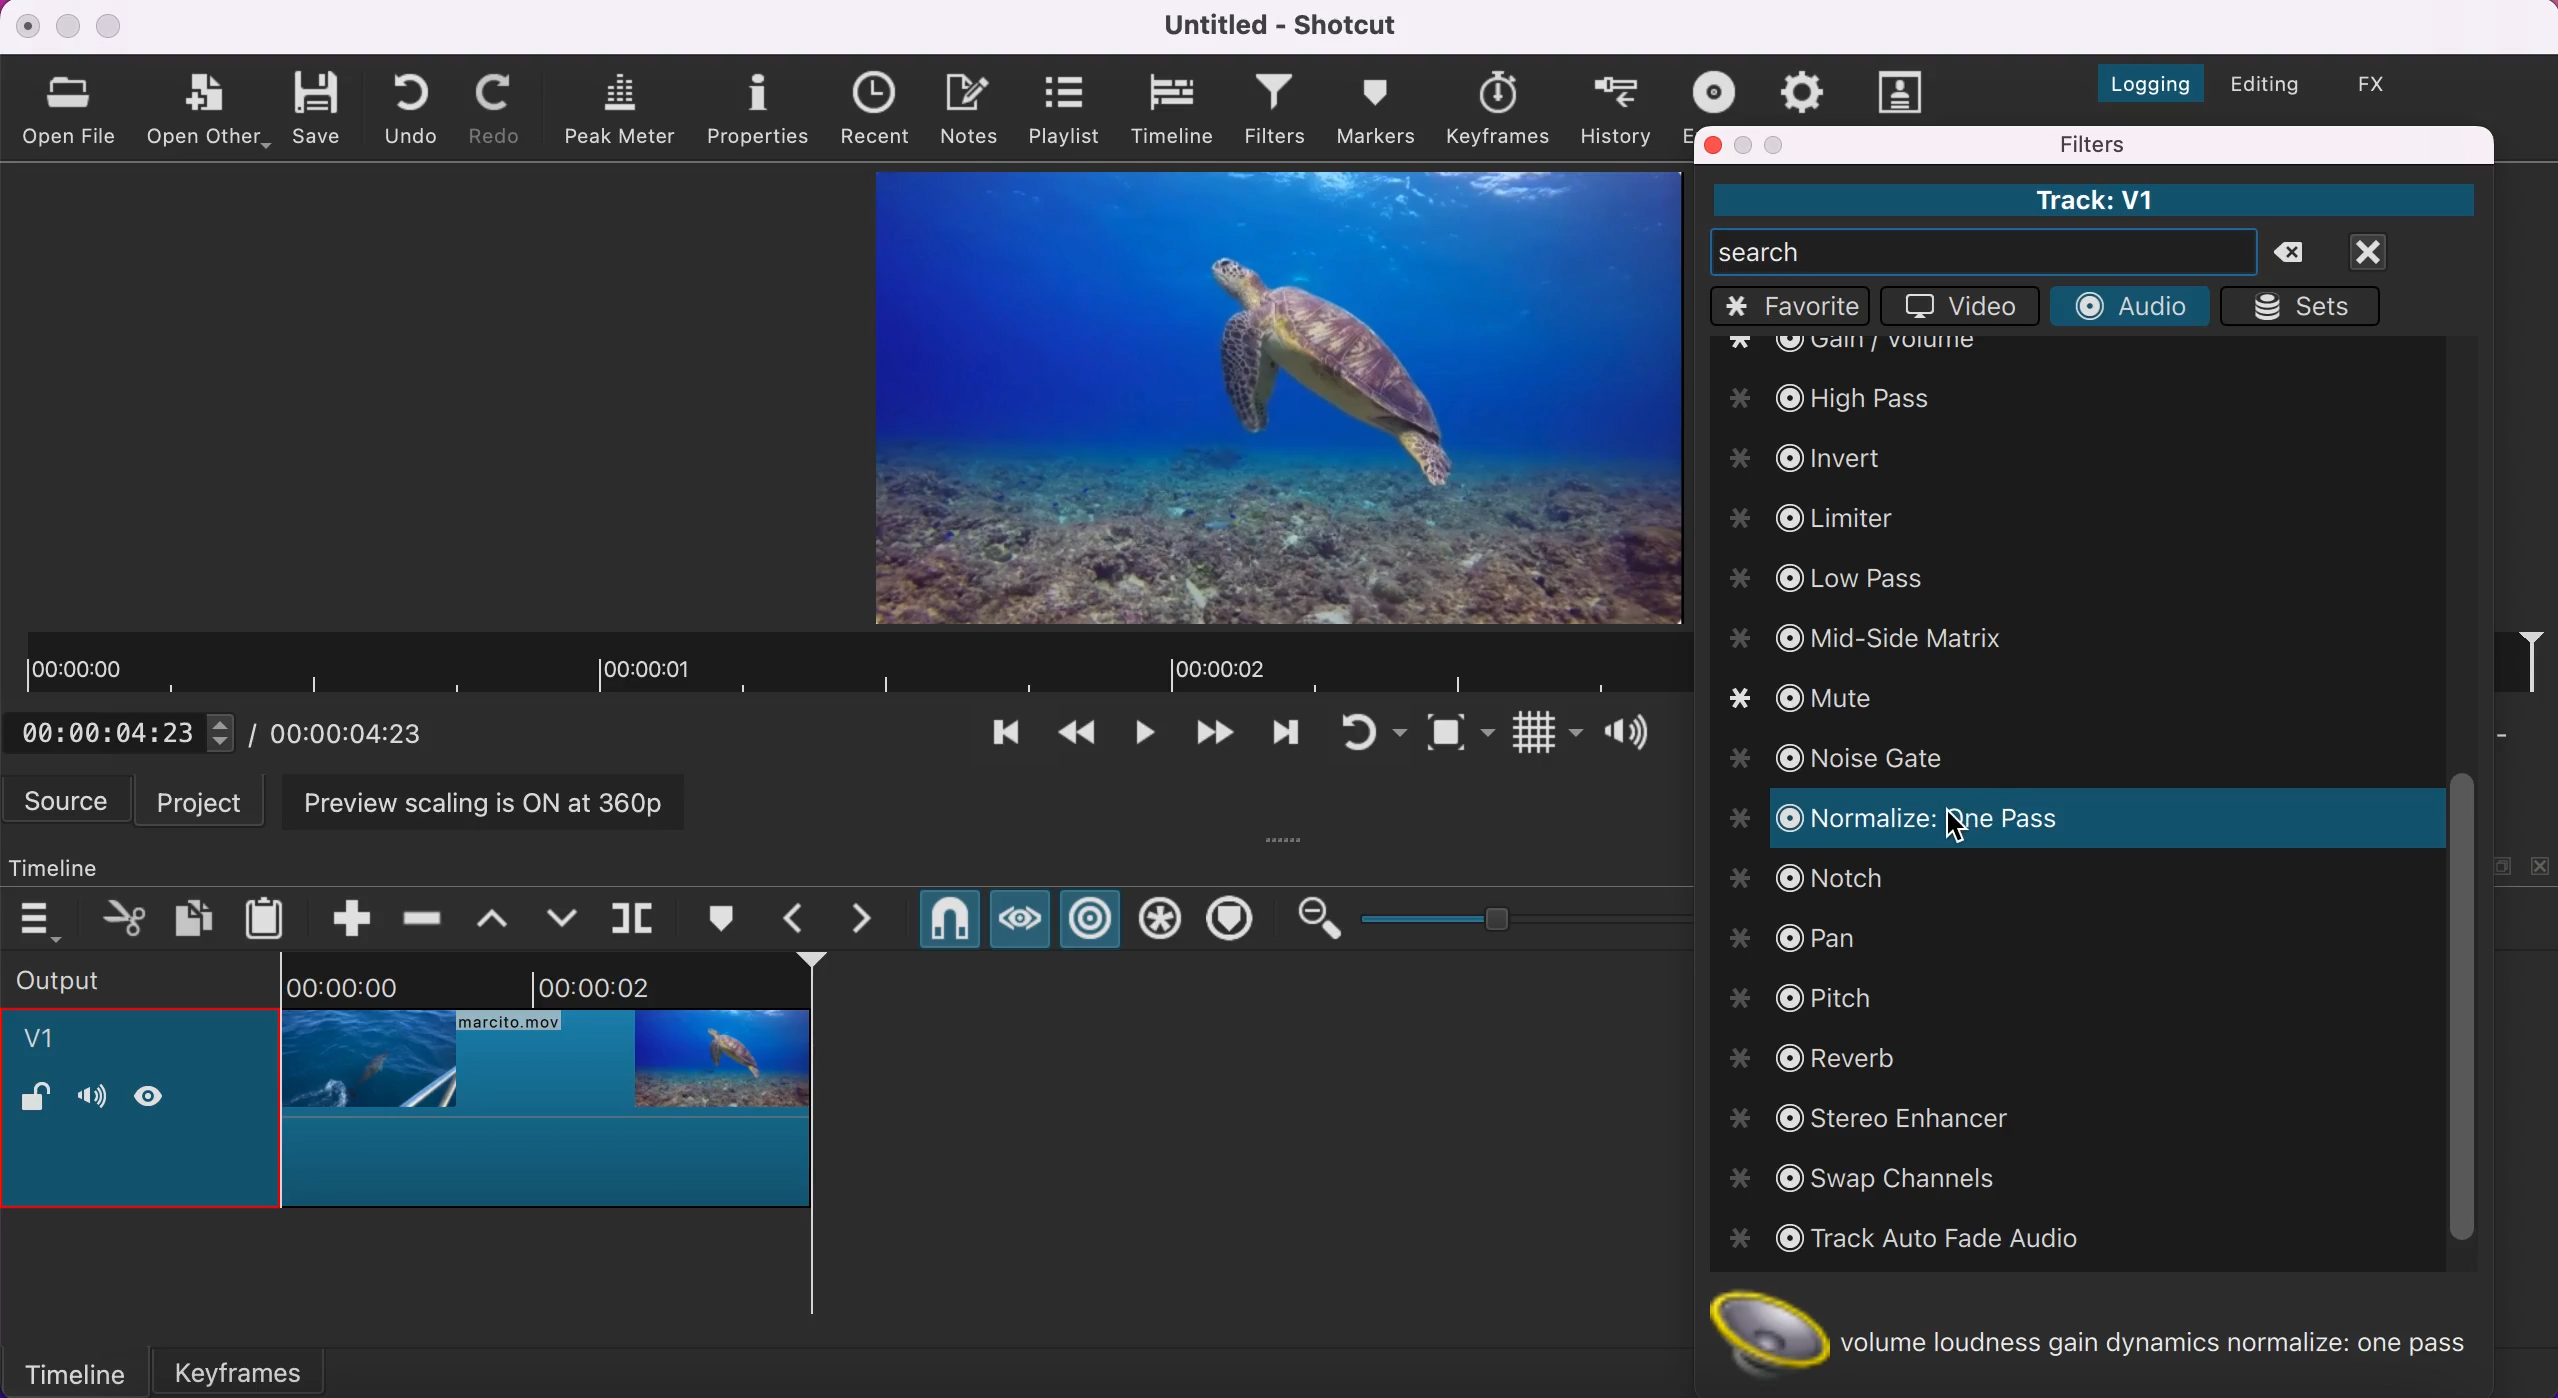  I want to click on paste, so click(270, 915).